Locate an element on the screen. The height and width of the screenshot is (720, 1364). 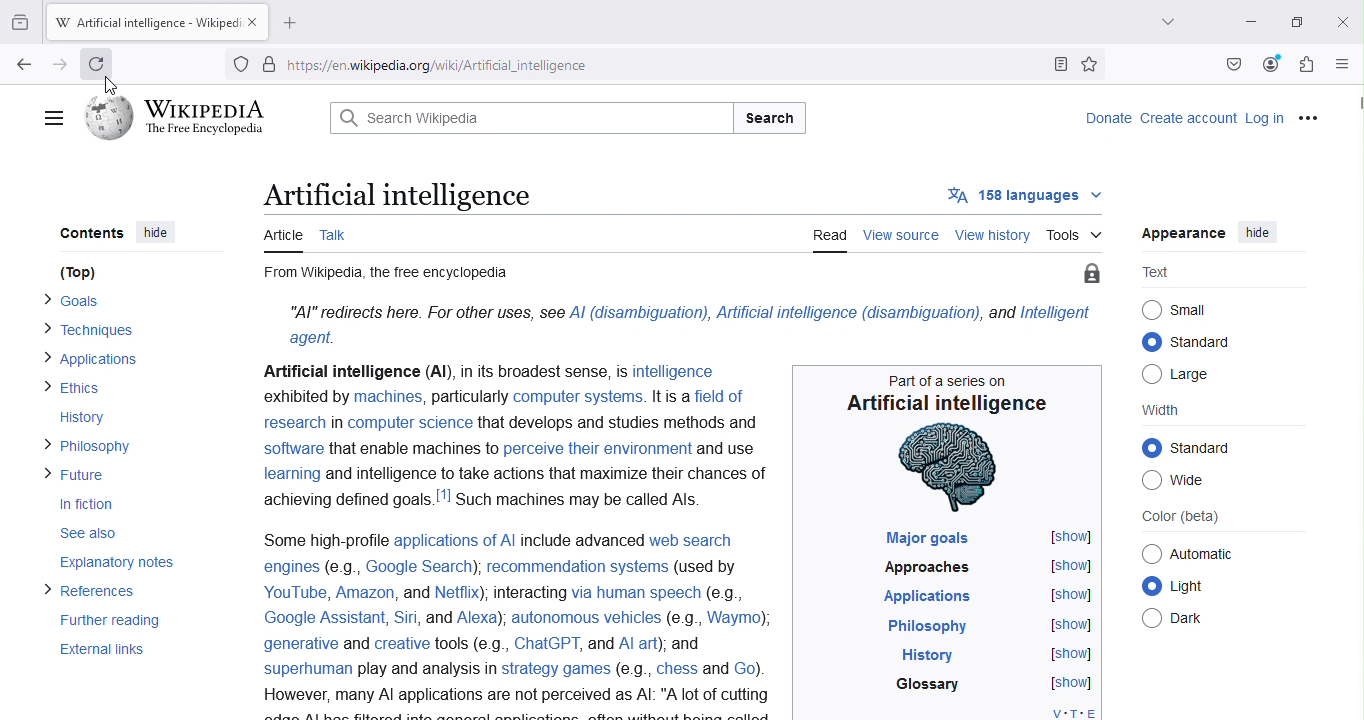
(Top) is located at coordinates (79, 272).